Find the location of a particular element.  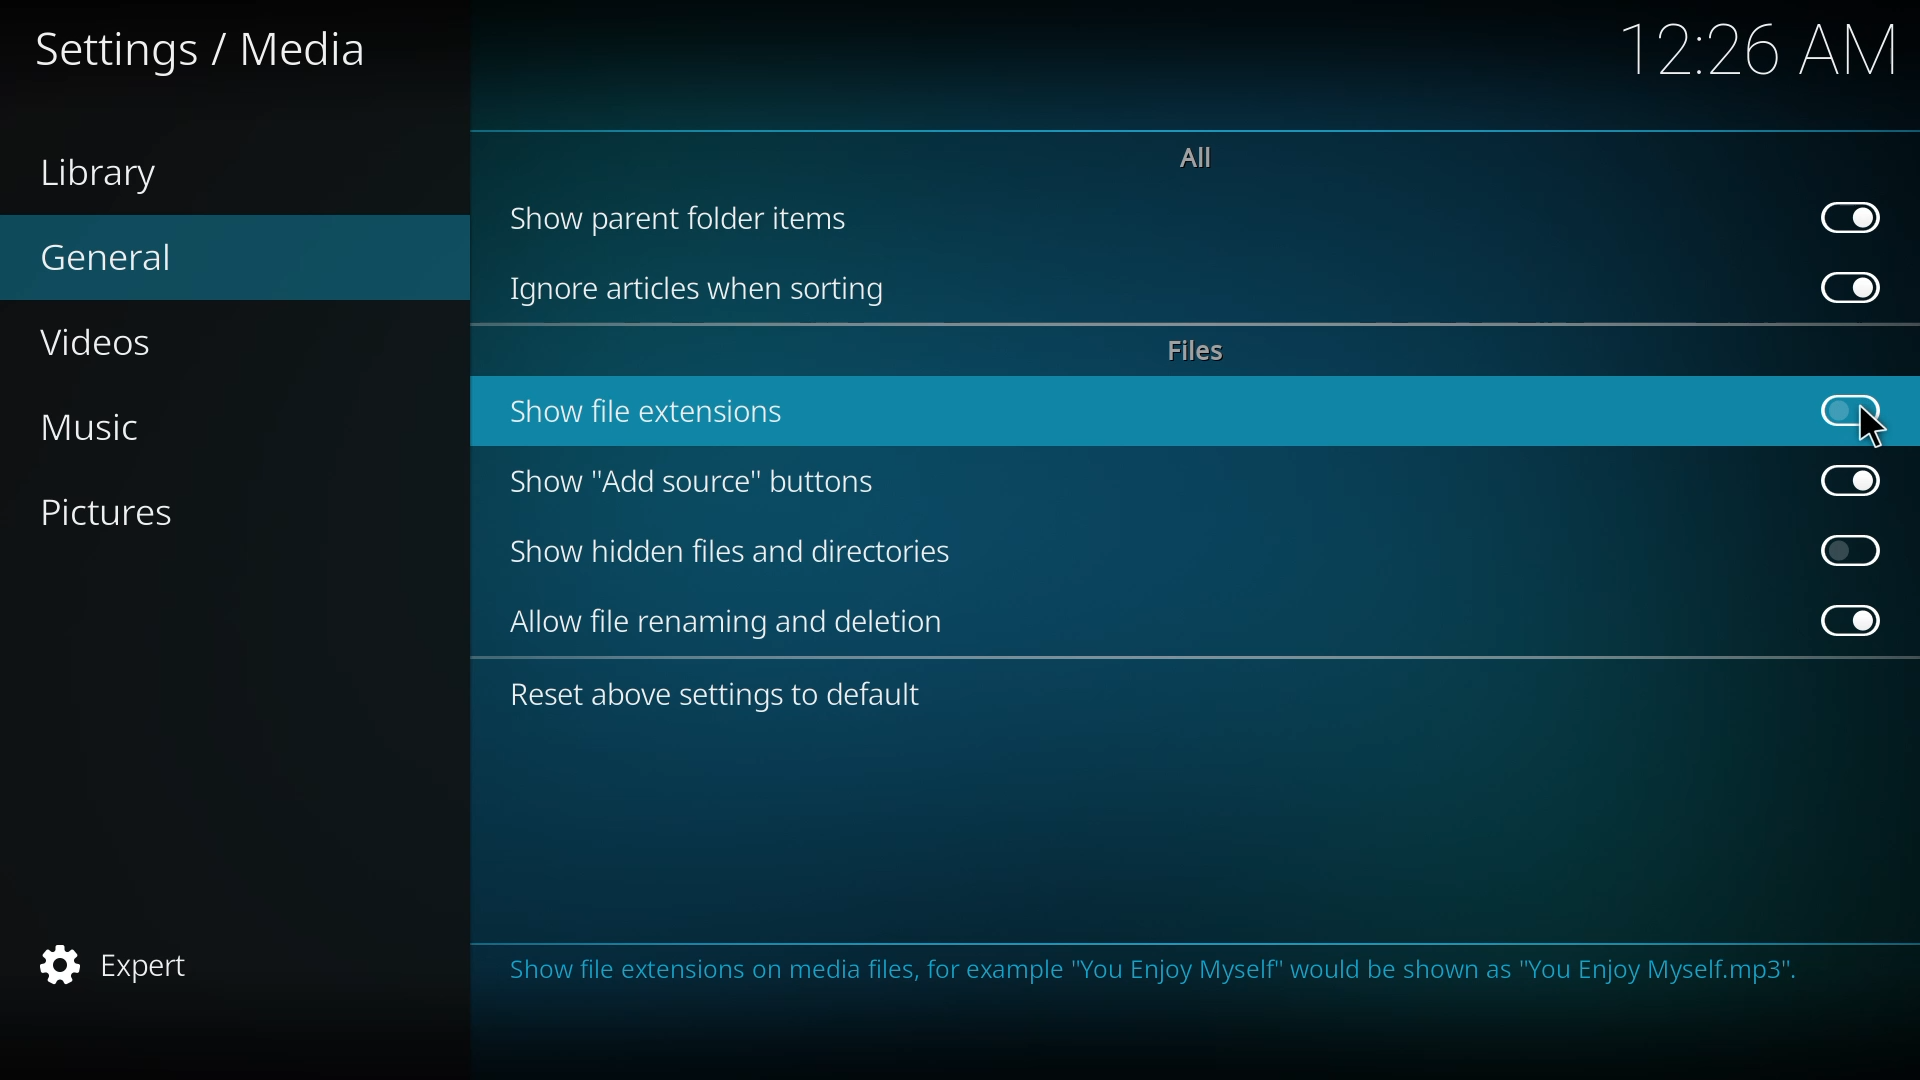

reset above settings to default is located at coordinates (720, 697).